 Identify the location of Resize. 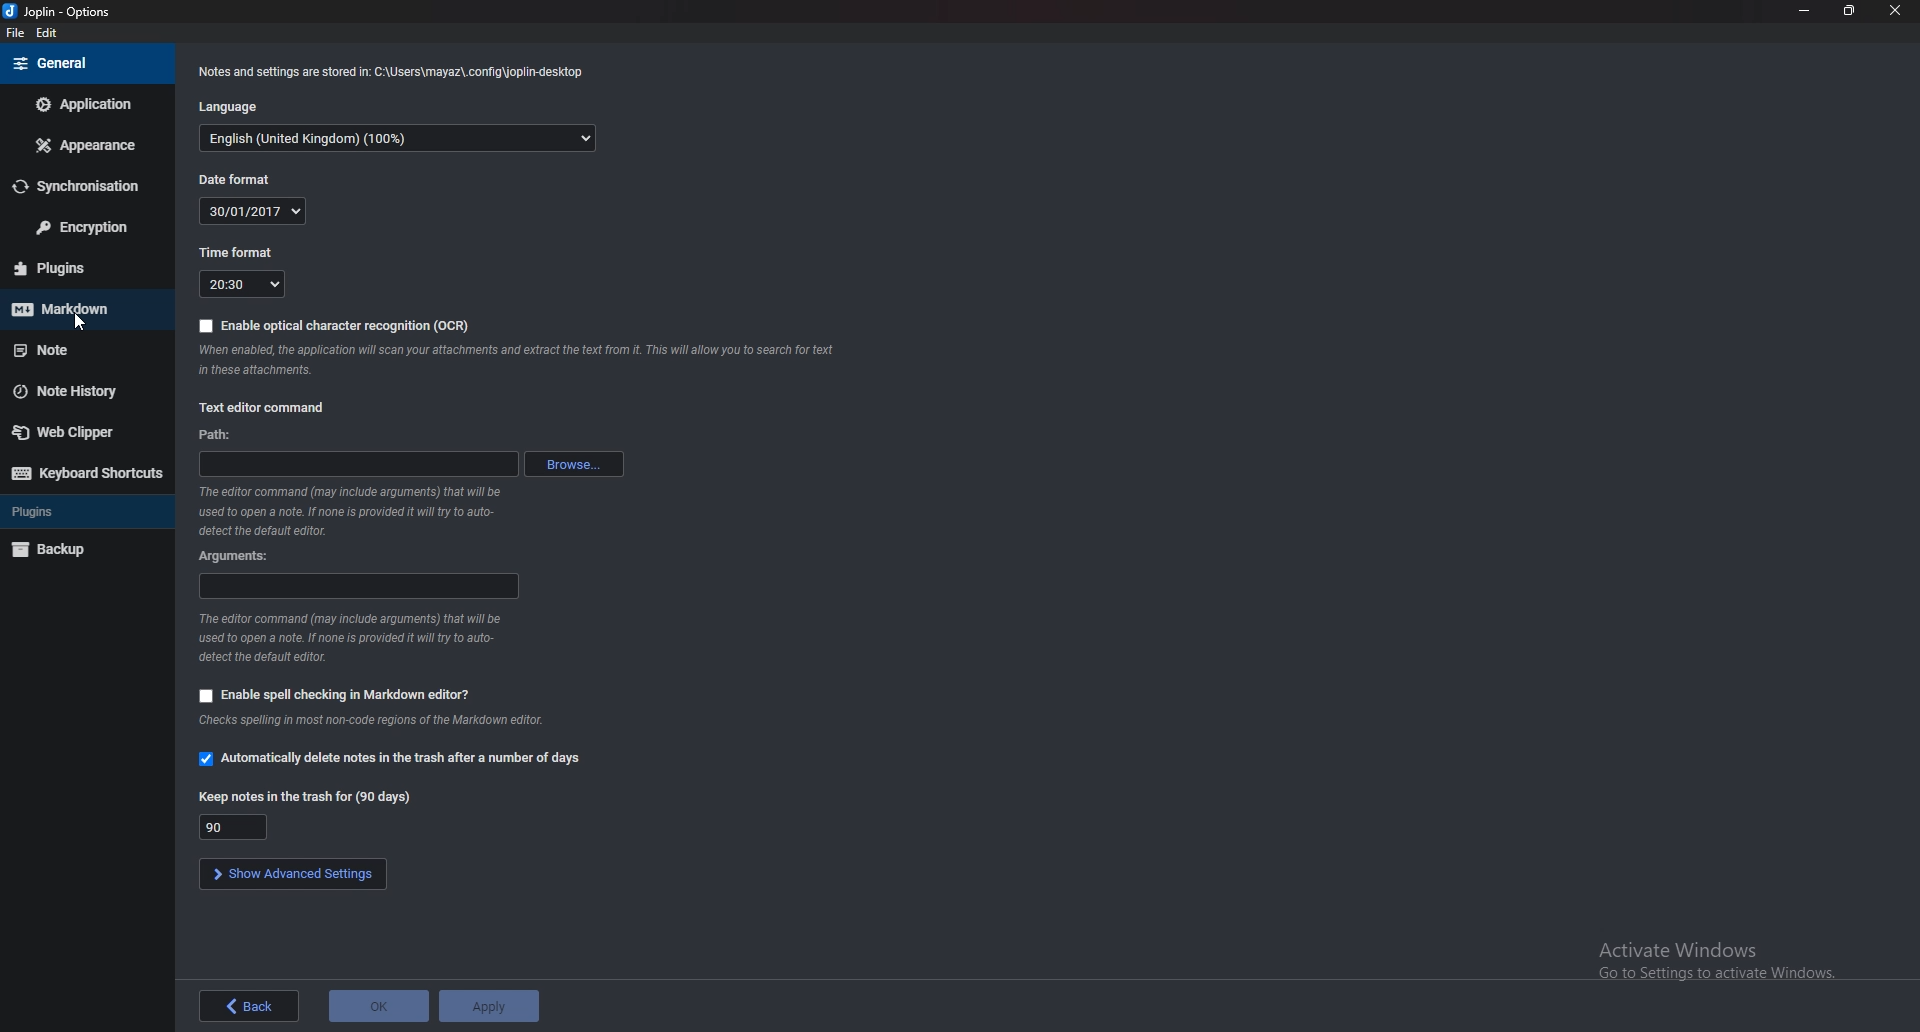
(1848, 11).